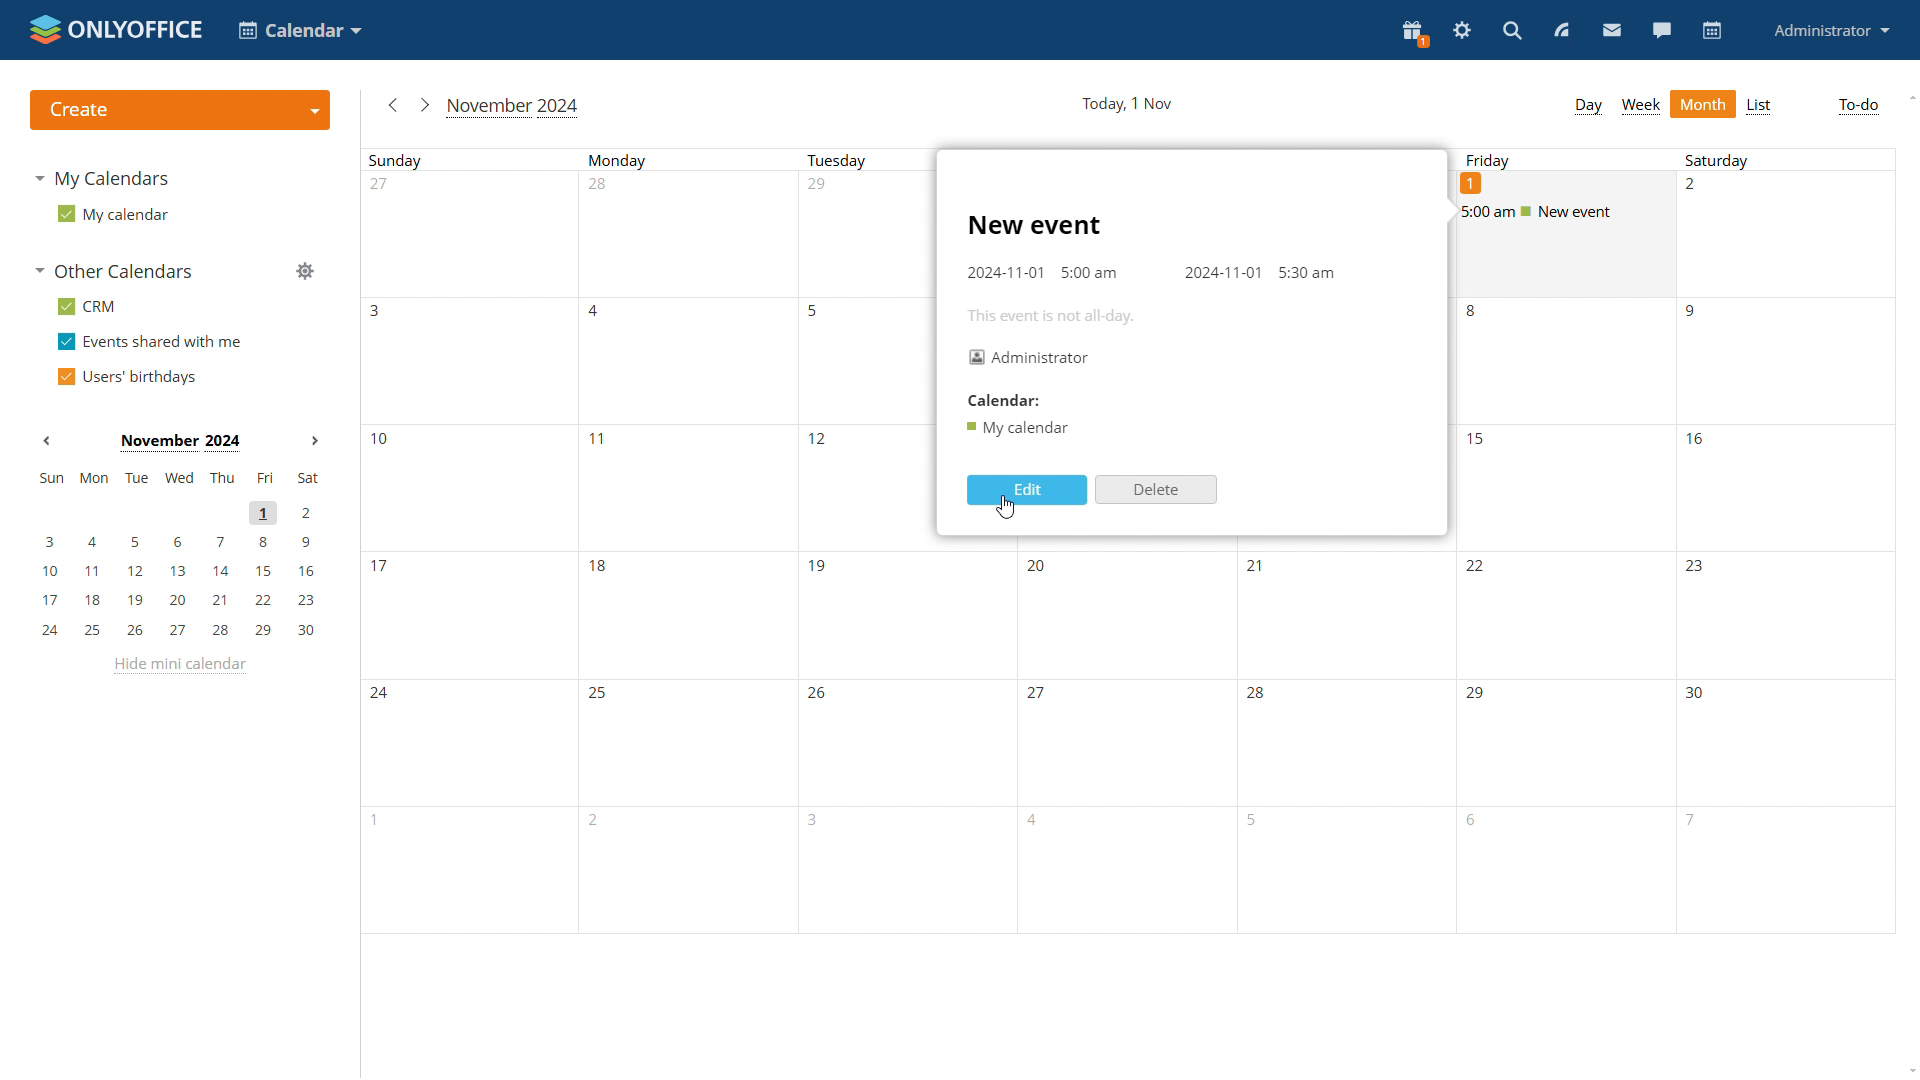 This screenshot has height=1080, width=1920. Describe the element at coordinates (178, 554) in the screenshot. I see `mini calendar` at that location.